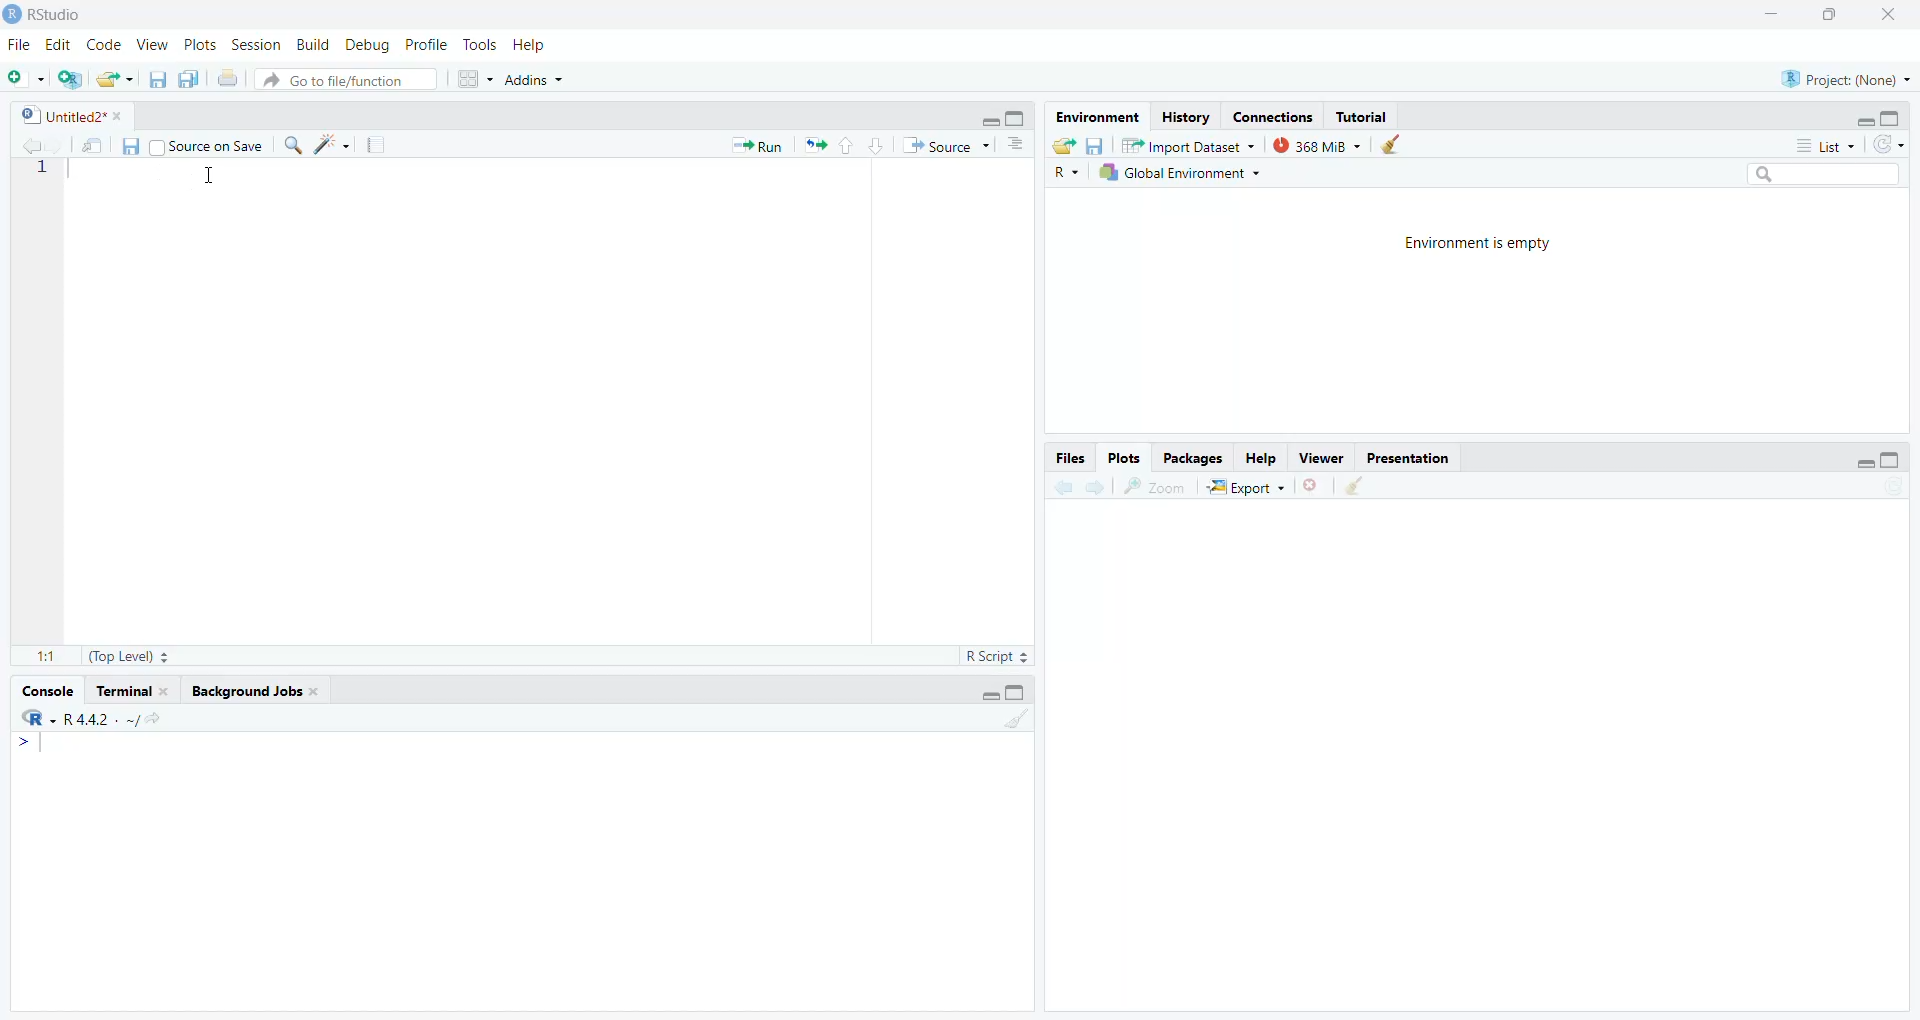 The width and height of the screenshot is (1920, 1020). What do you see at coordinates (90, 716) in the screenshot?
I see `, R442 « ~/` at bounding box center [90, 716].